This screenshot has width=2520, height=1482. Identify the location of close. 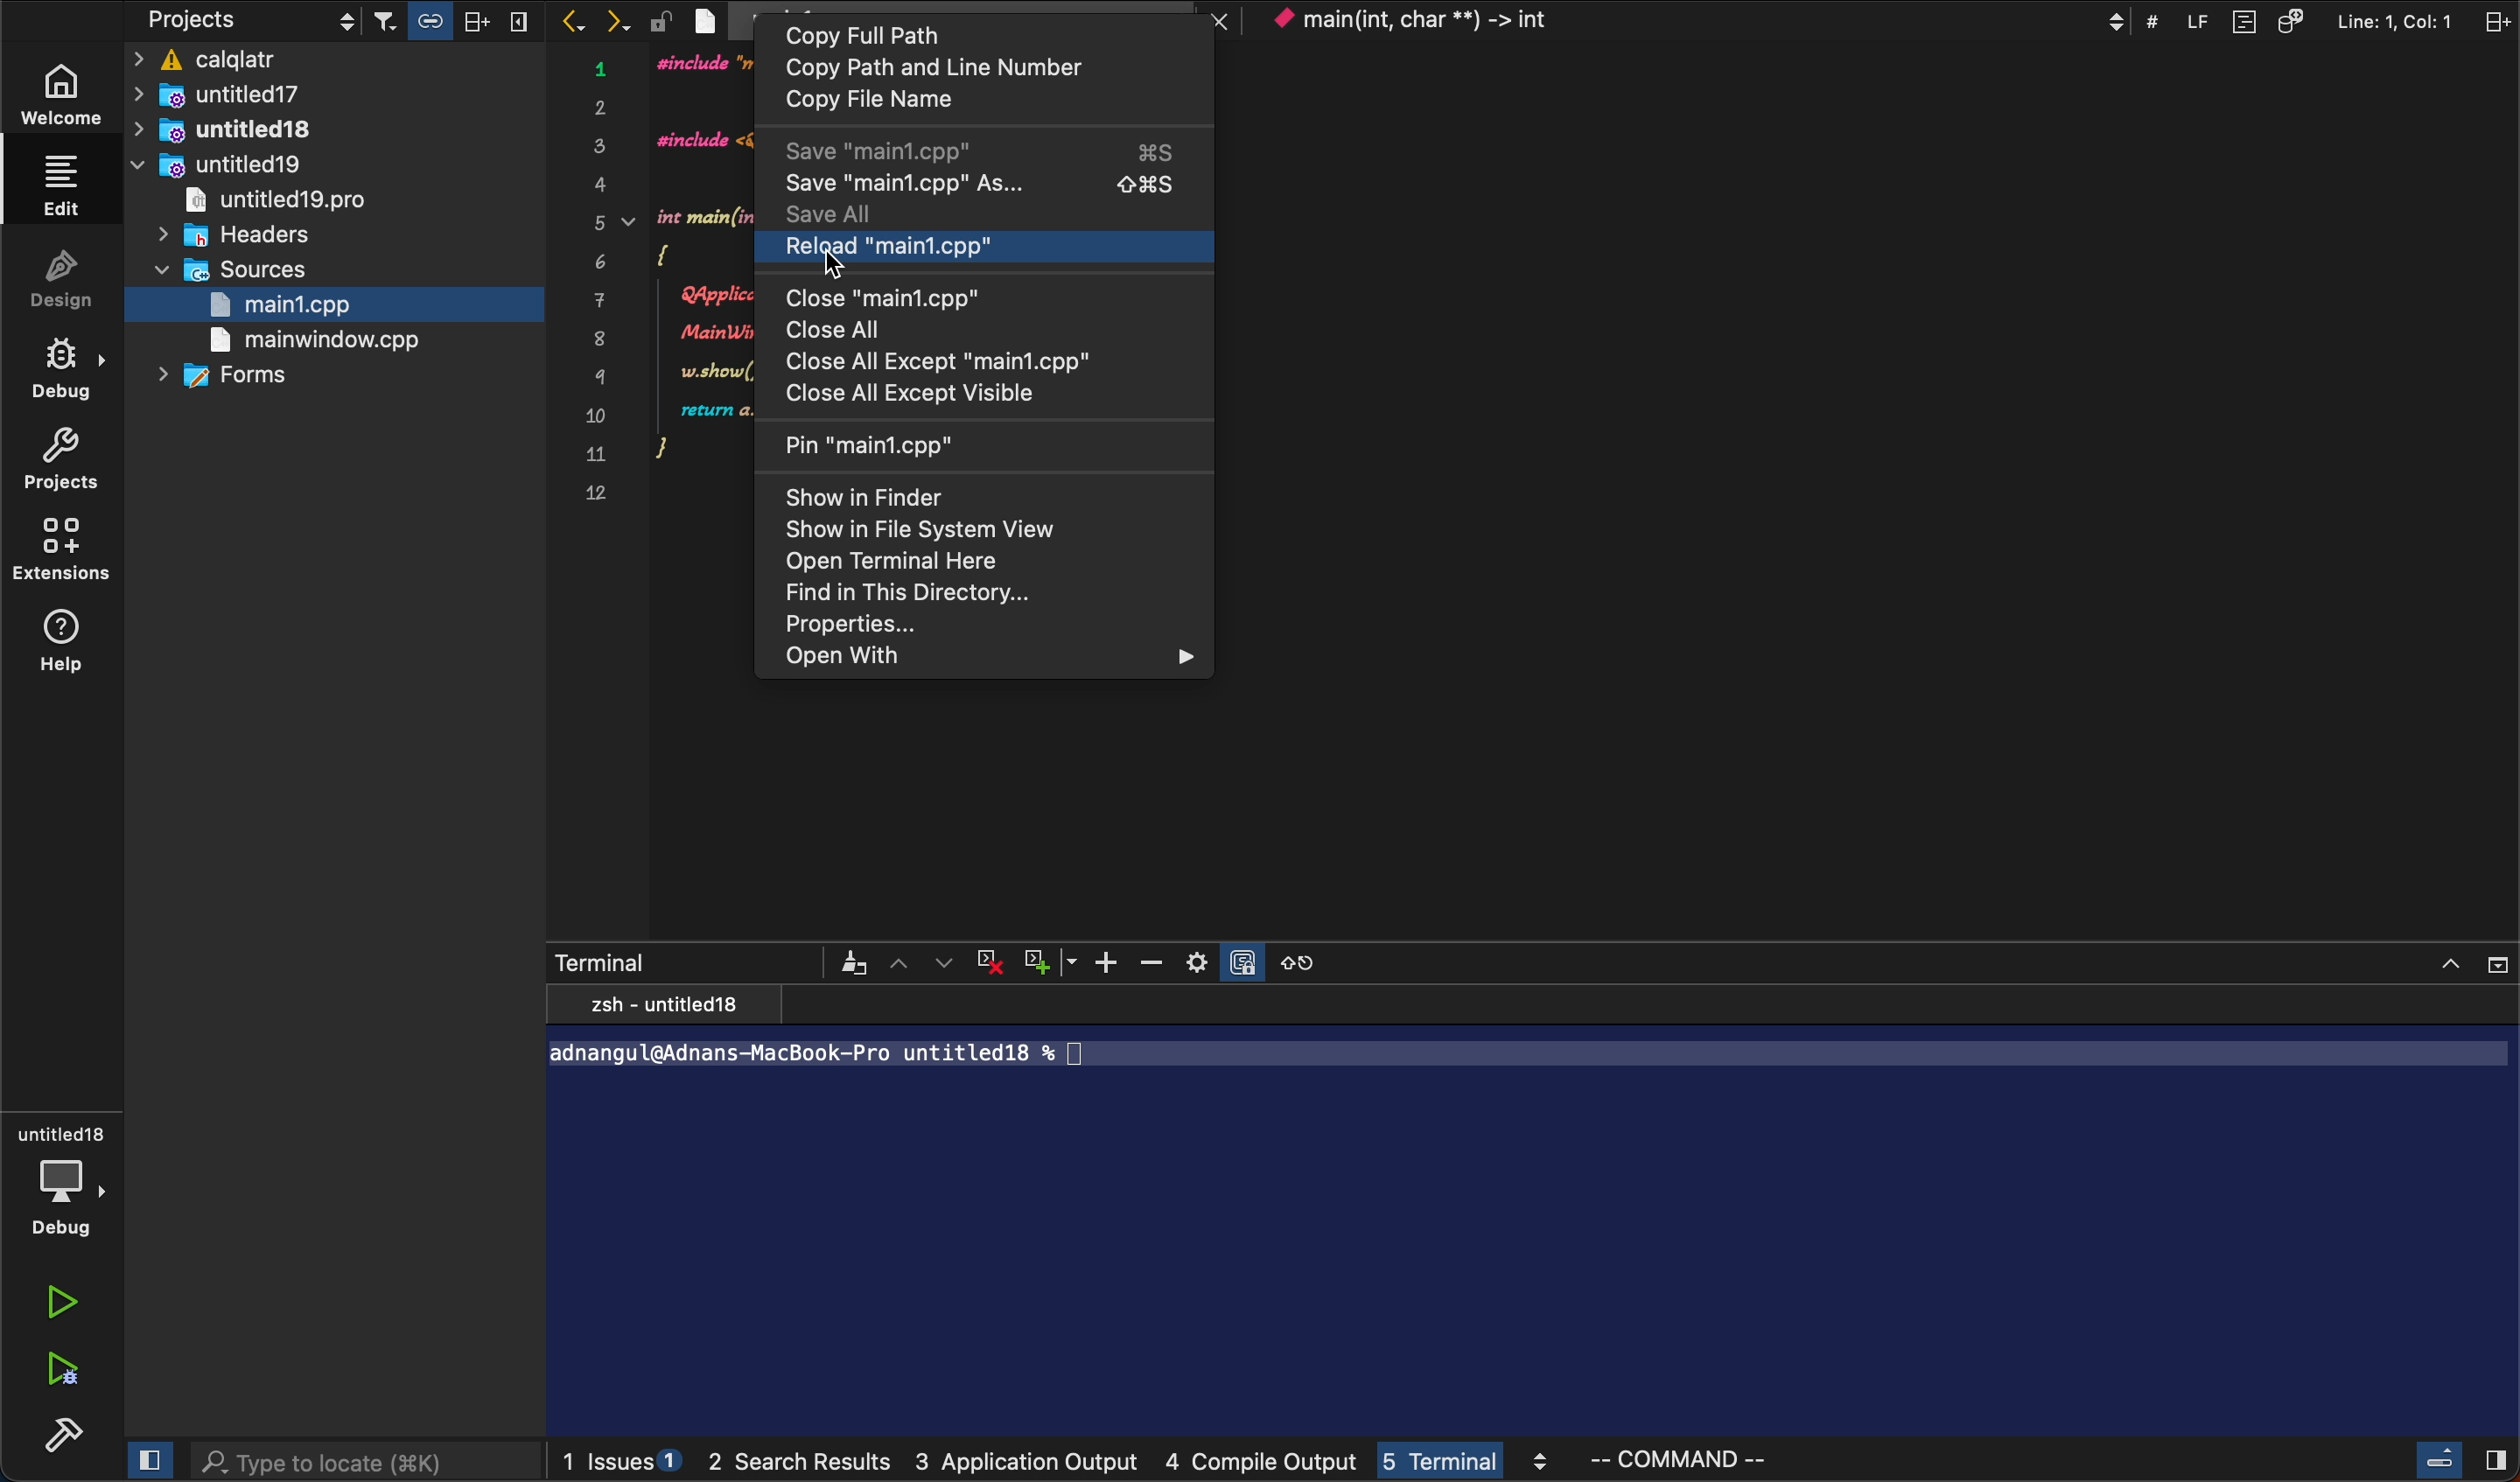
(874, 297).